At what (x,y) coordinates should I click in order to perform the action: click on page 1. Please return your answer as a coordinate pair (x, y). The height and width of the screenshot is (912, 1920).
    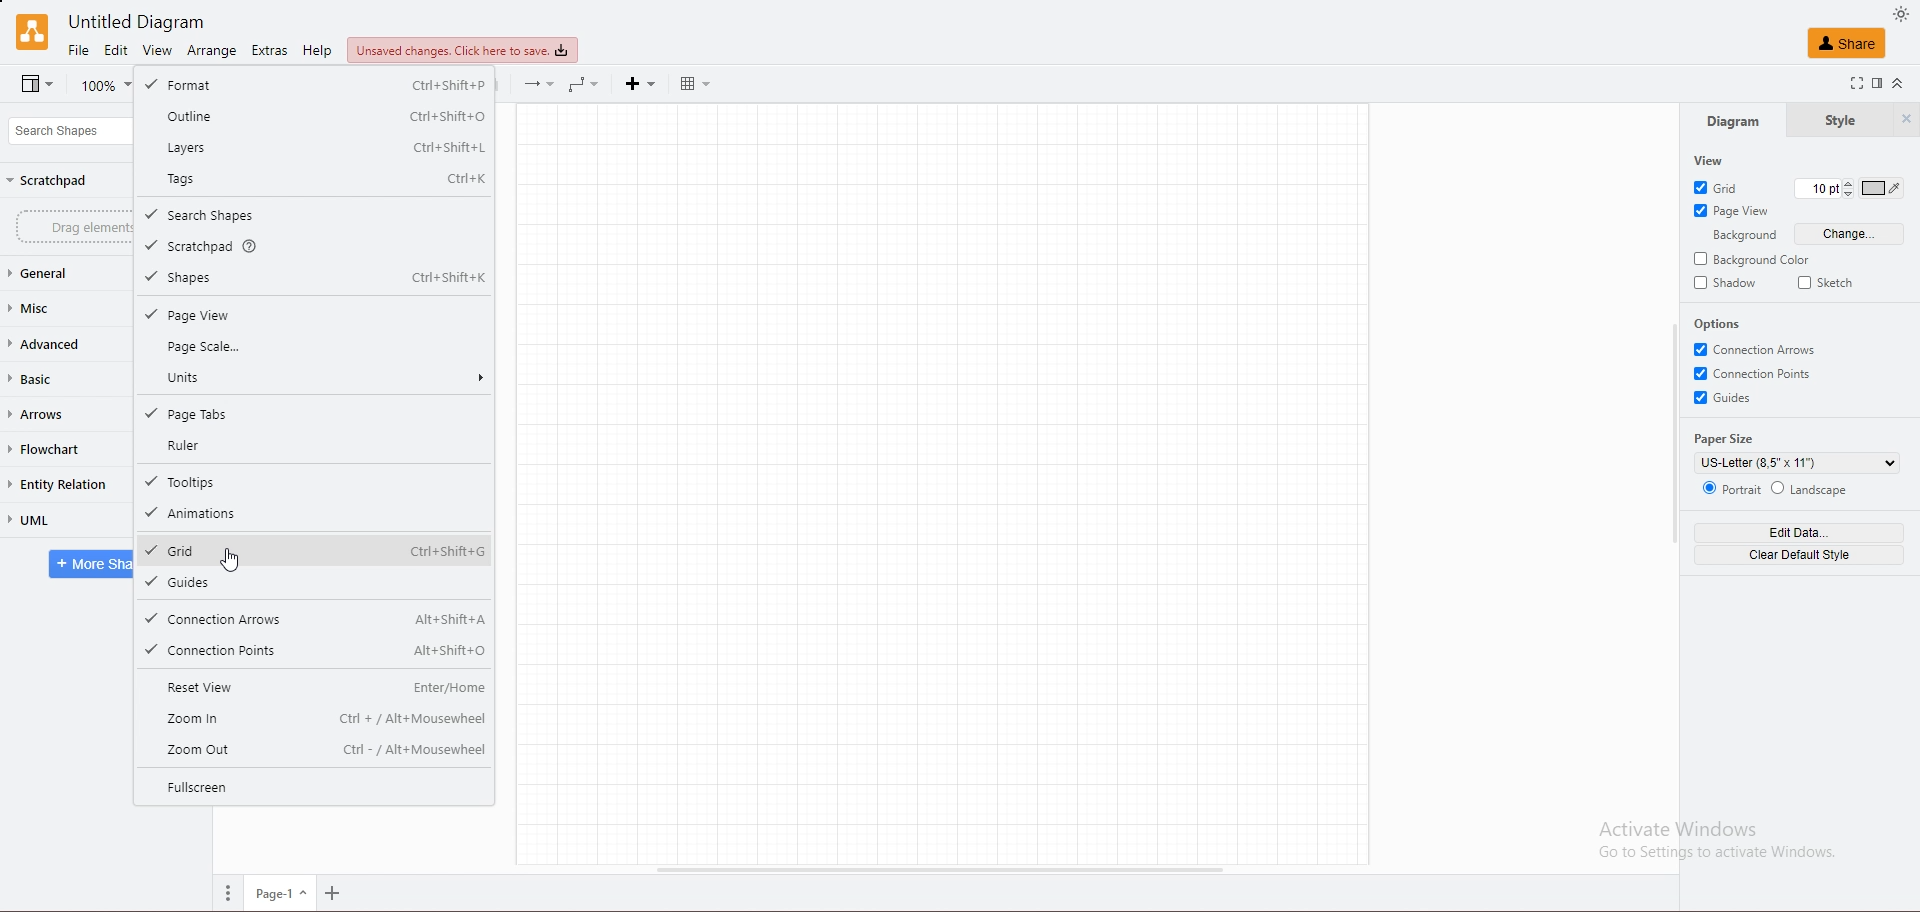
    Looking at the image, I should click on (279, 894).